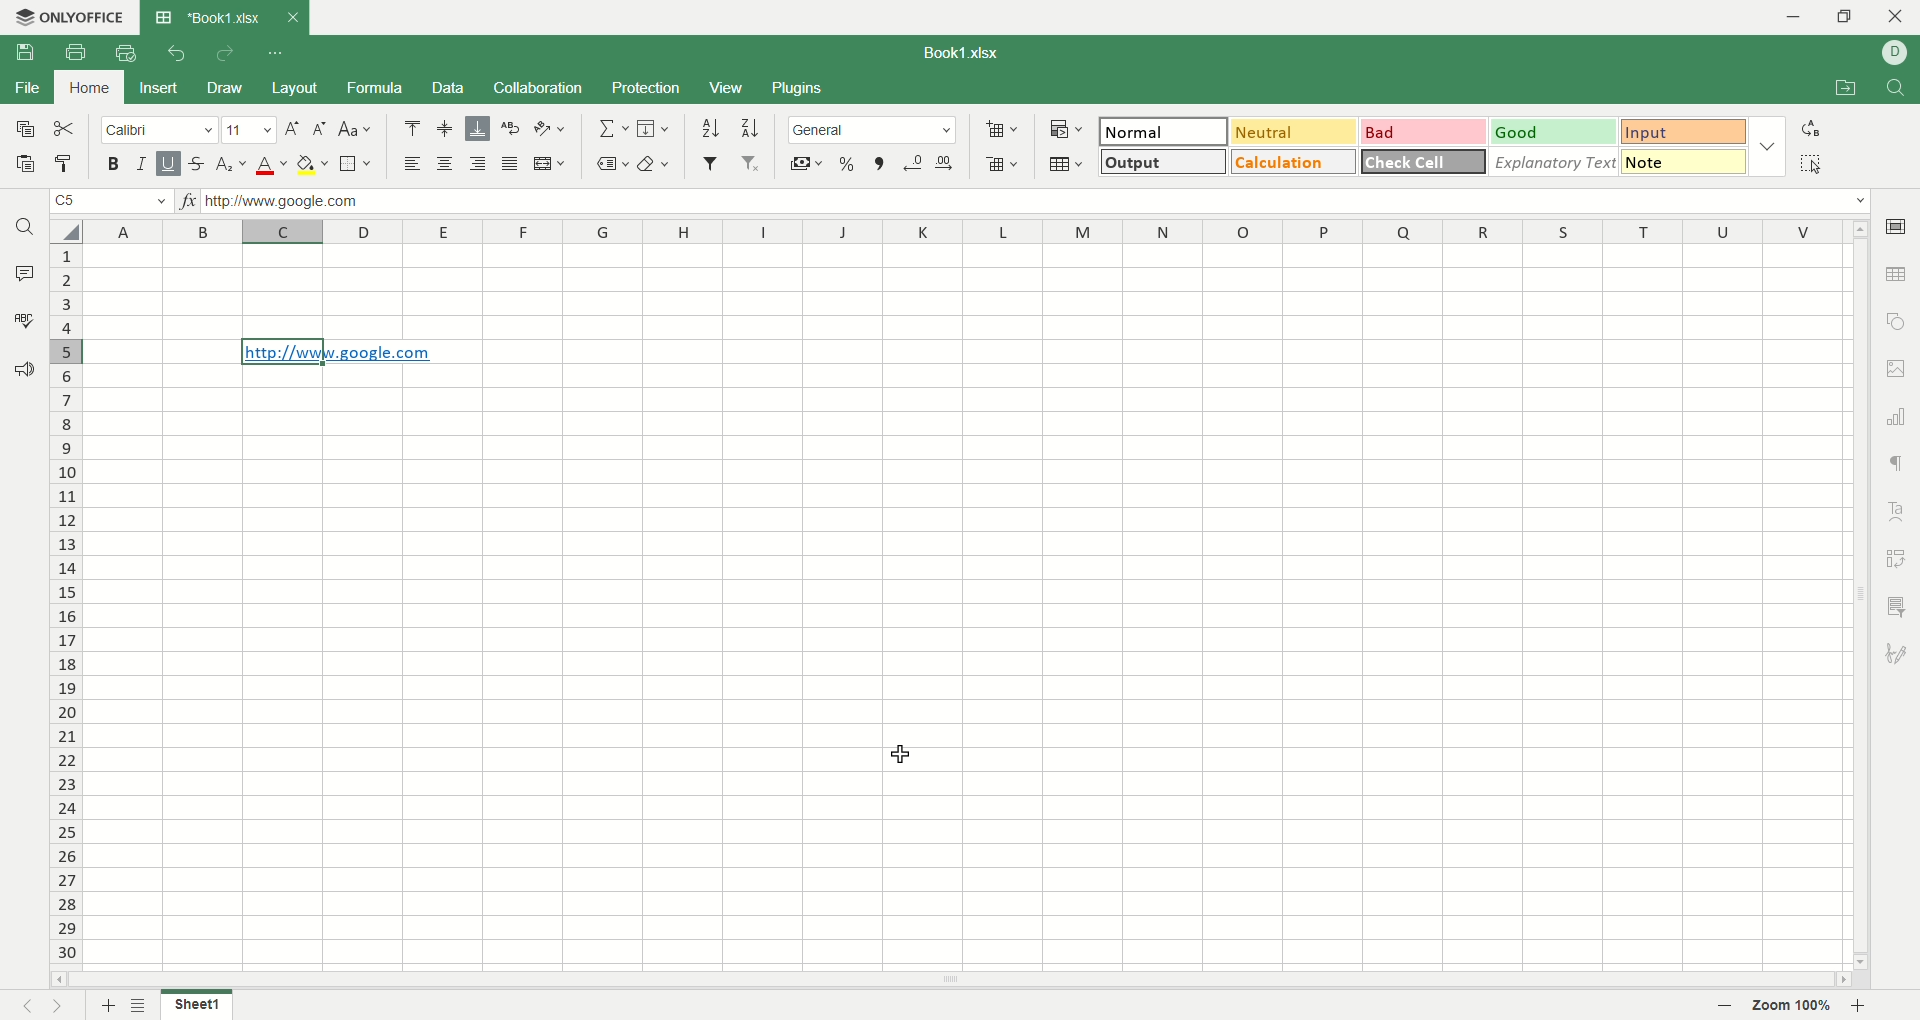  What do you see at coordinates (320, 128) in the screenshot?
I see `decrease font size` at bounding box center [320, 128].